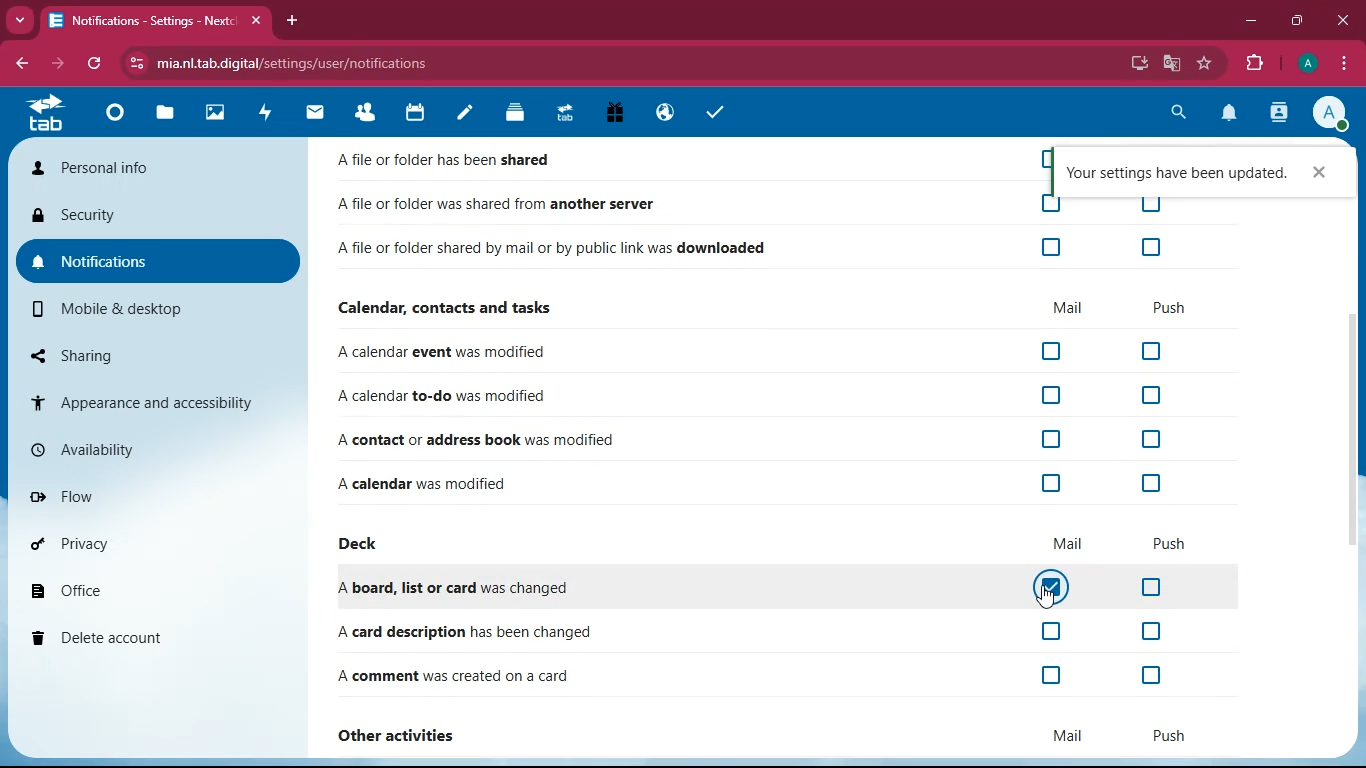  I want to click on off, so click(1149, 627).